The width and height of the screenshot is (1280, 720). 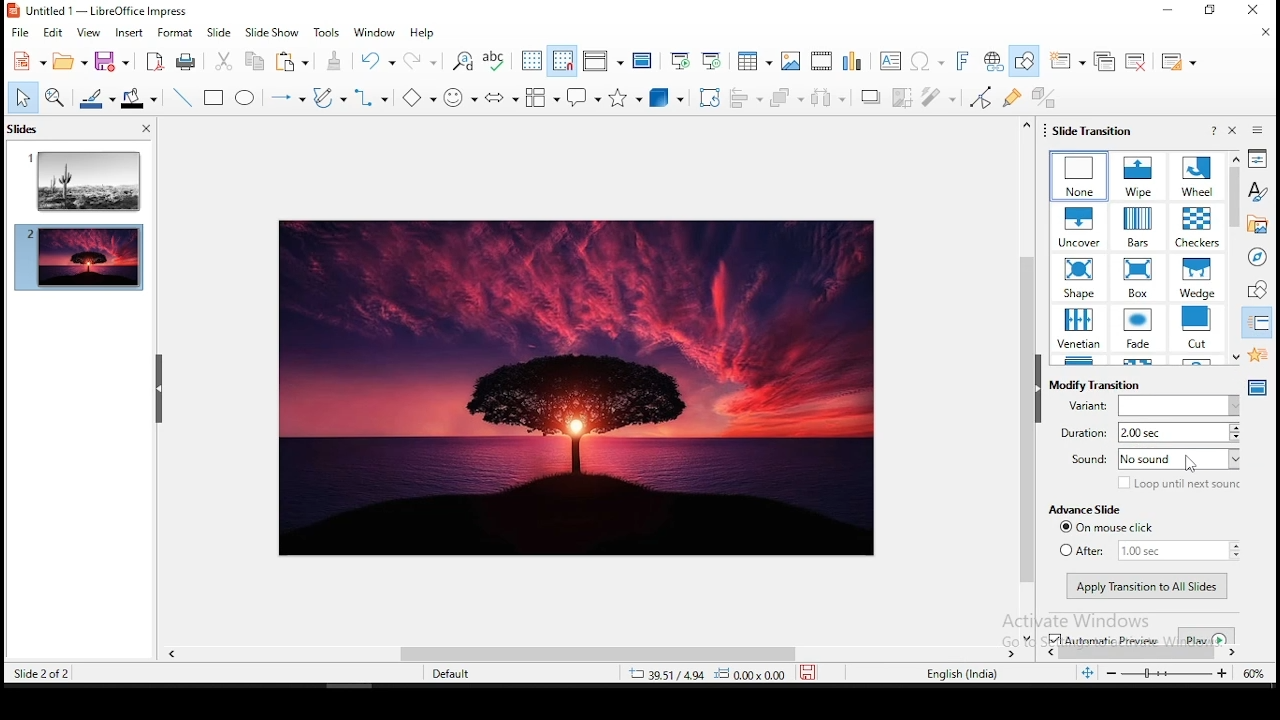 What do you see at coordinates (329, 31) in the screenshot?
I see `tools` at bounding box center [329, 31].